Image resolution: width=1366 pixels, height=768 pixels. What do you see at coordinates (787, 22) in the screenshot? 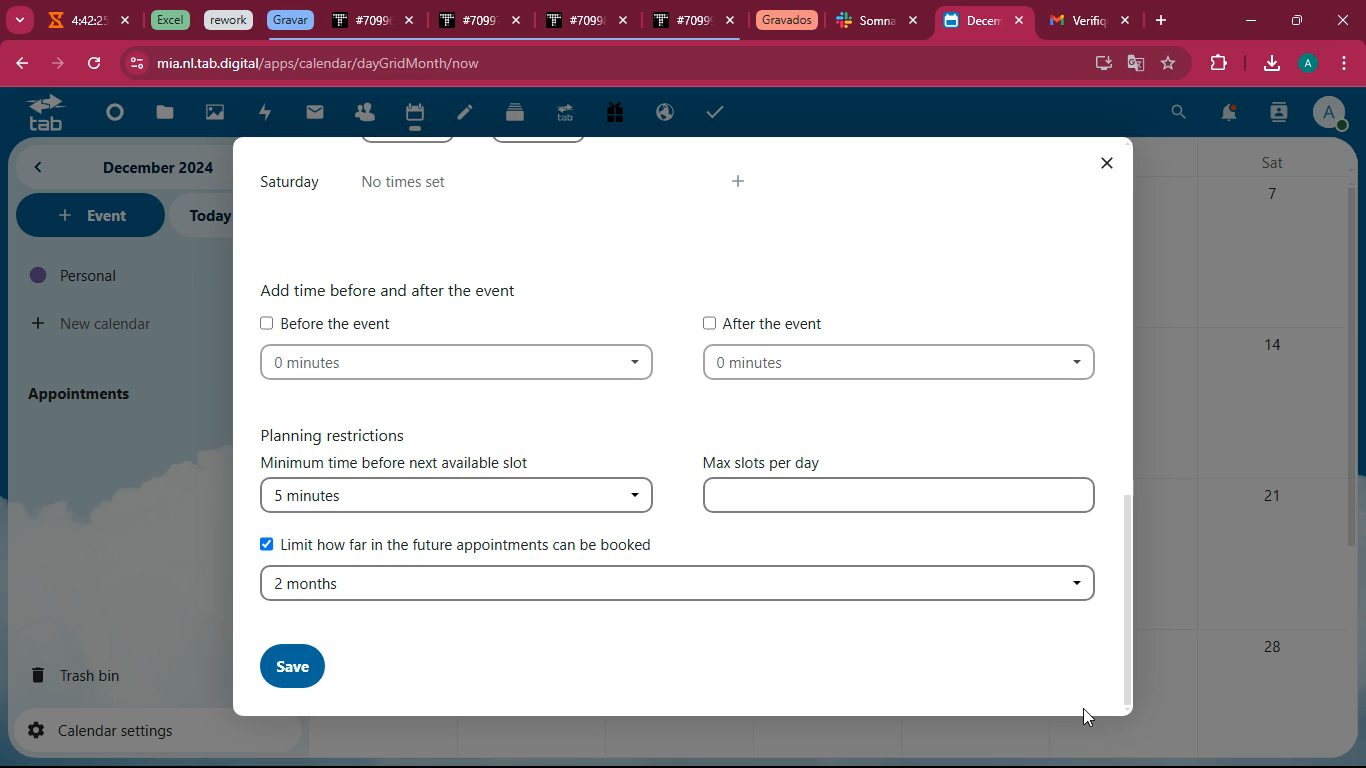
I see `tab` at bounding box center [787, 22].